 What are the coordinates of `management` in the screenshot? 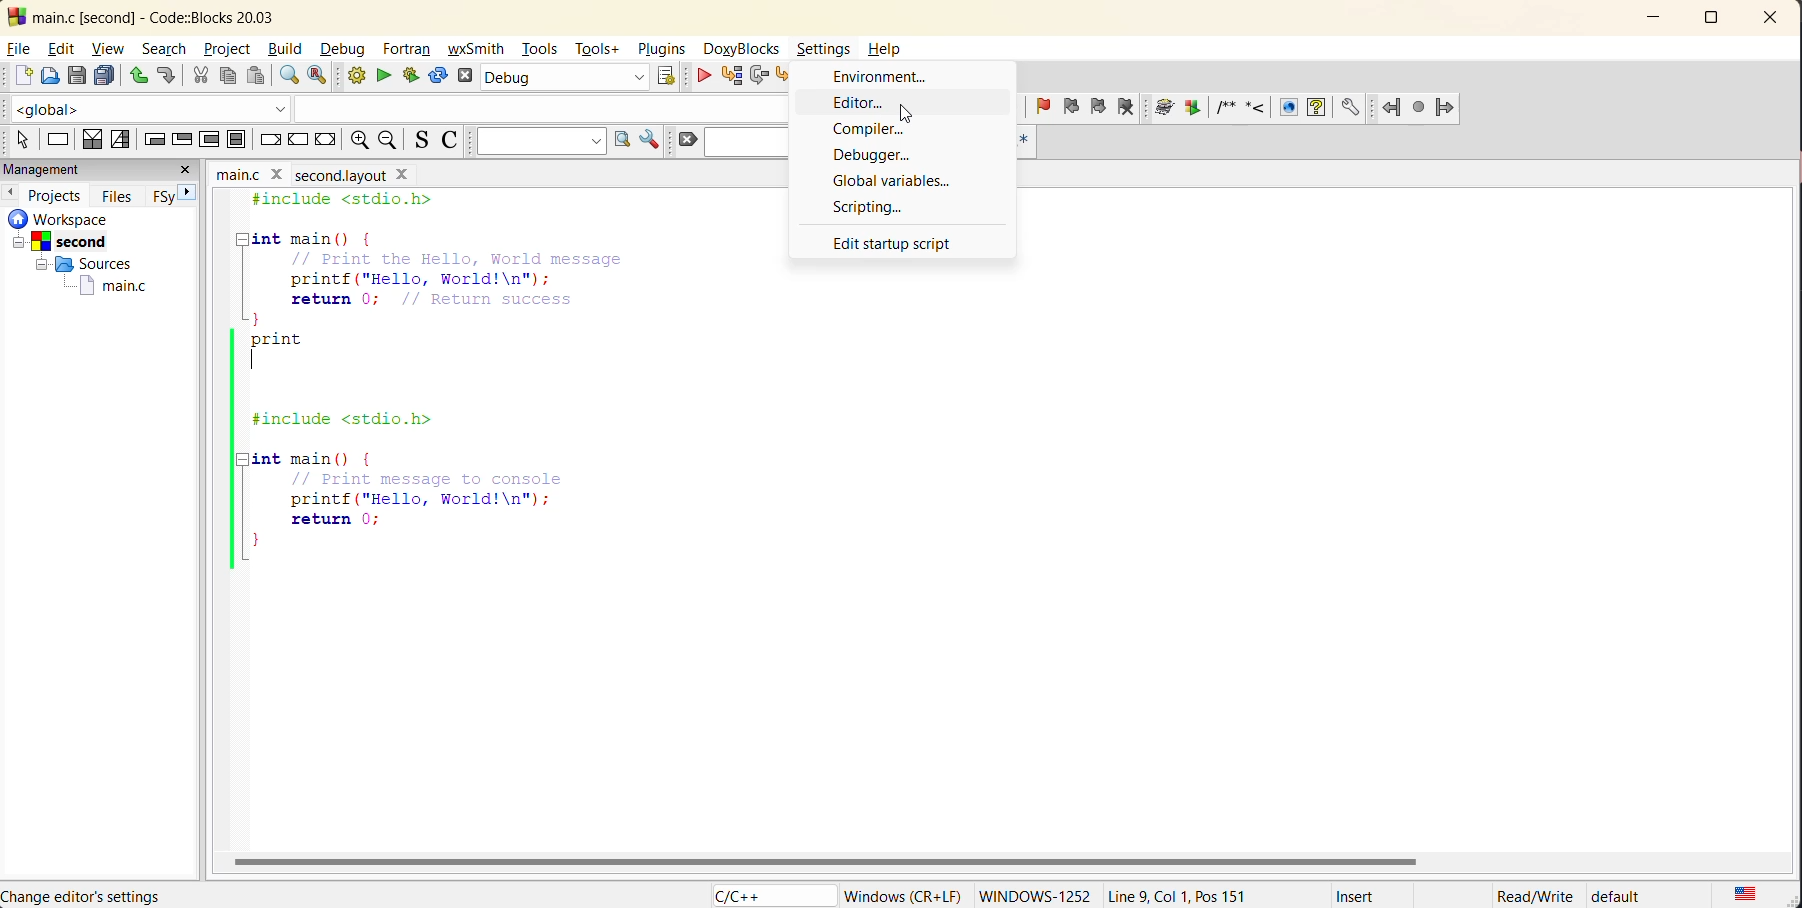 It's located at (84, 169).